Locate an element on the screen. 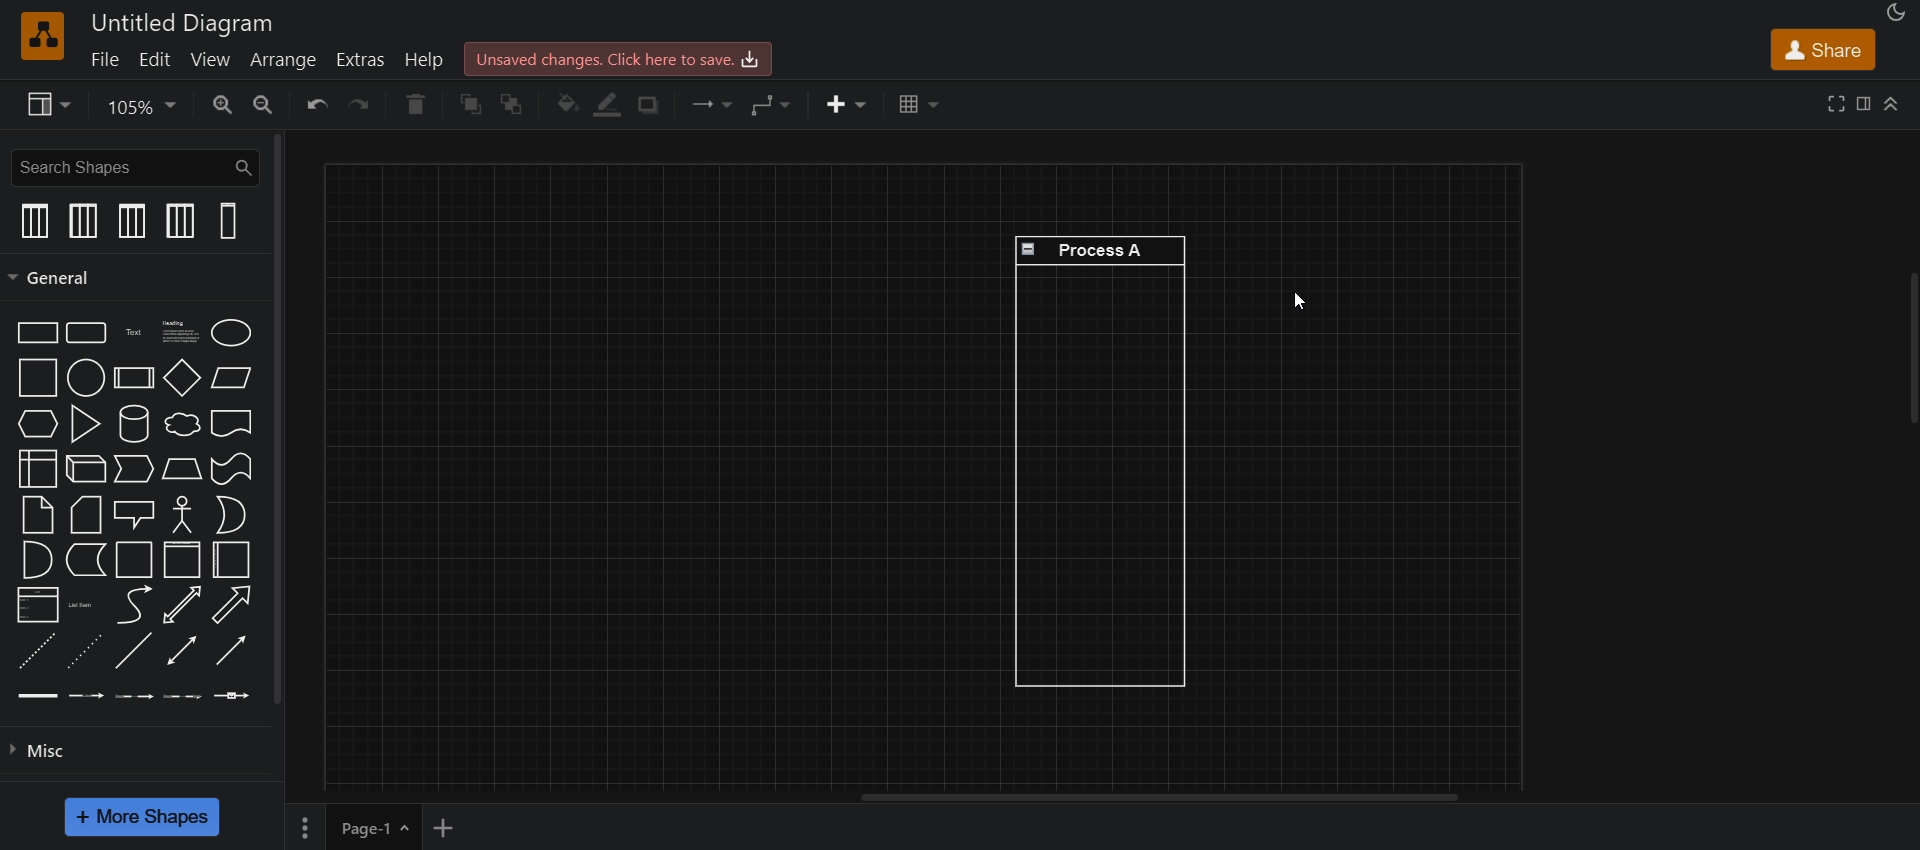 The height and width of the screenshot is (850, 1920). vertical pool 1 is located at coordinates (34, 220).